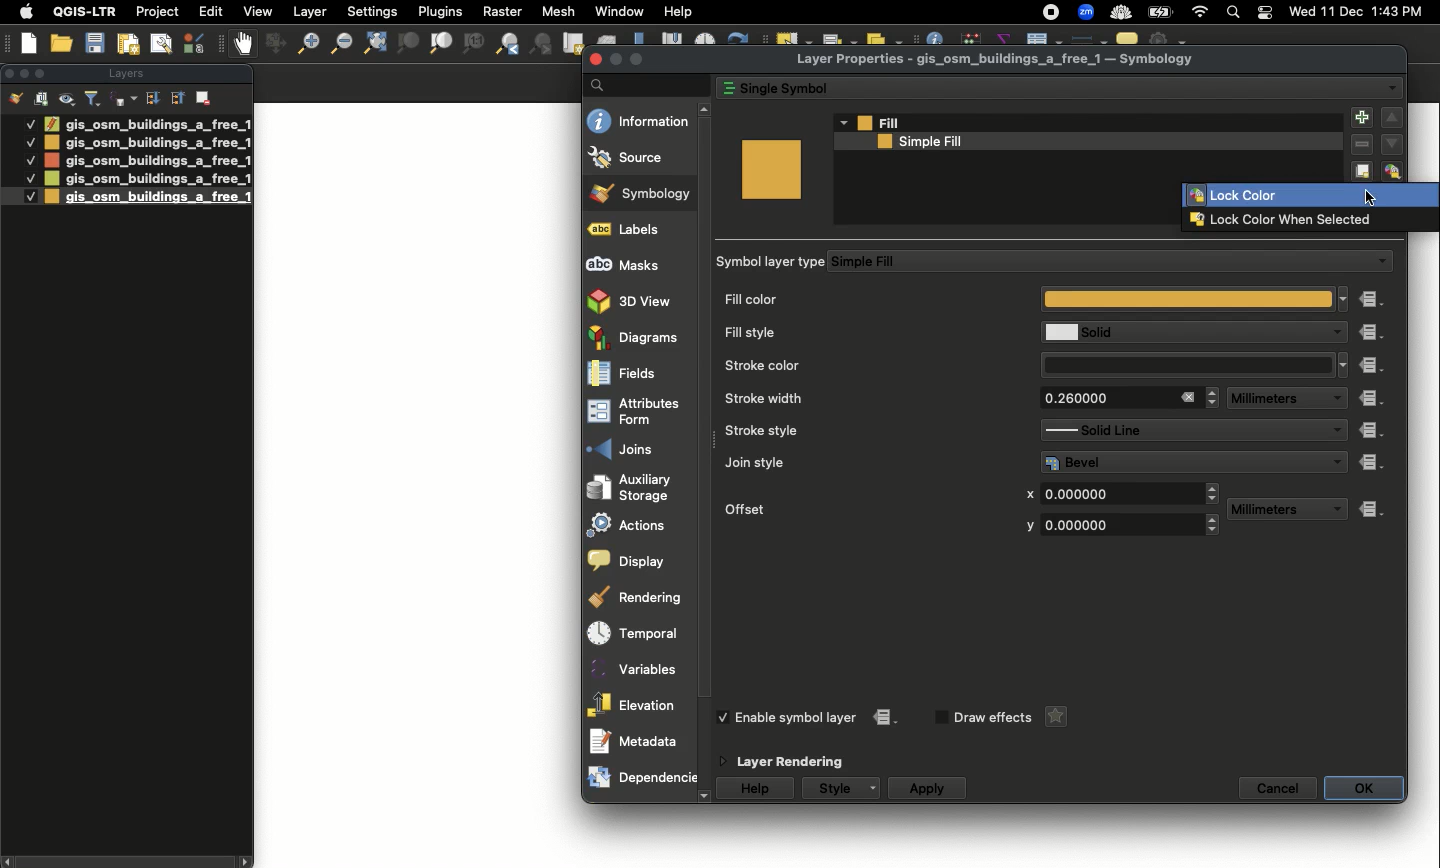 The height and width of the screenshot is (868, 1440). I want to click on Dependencies , so click(641, 778).